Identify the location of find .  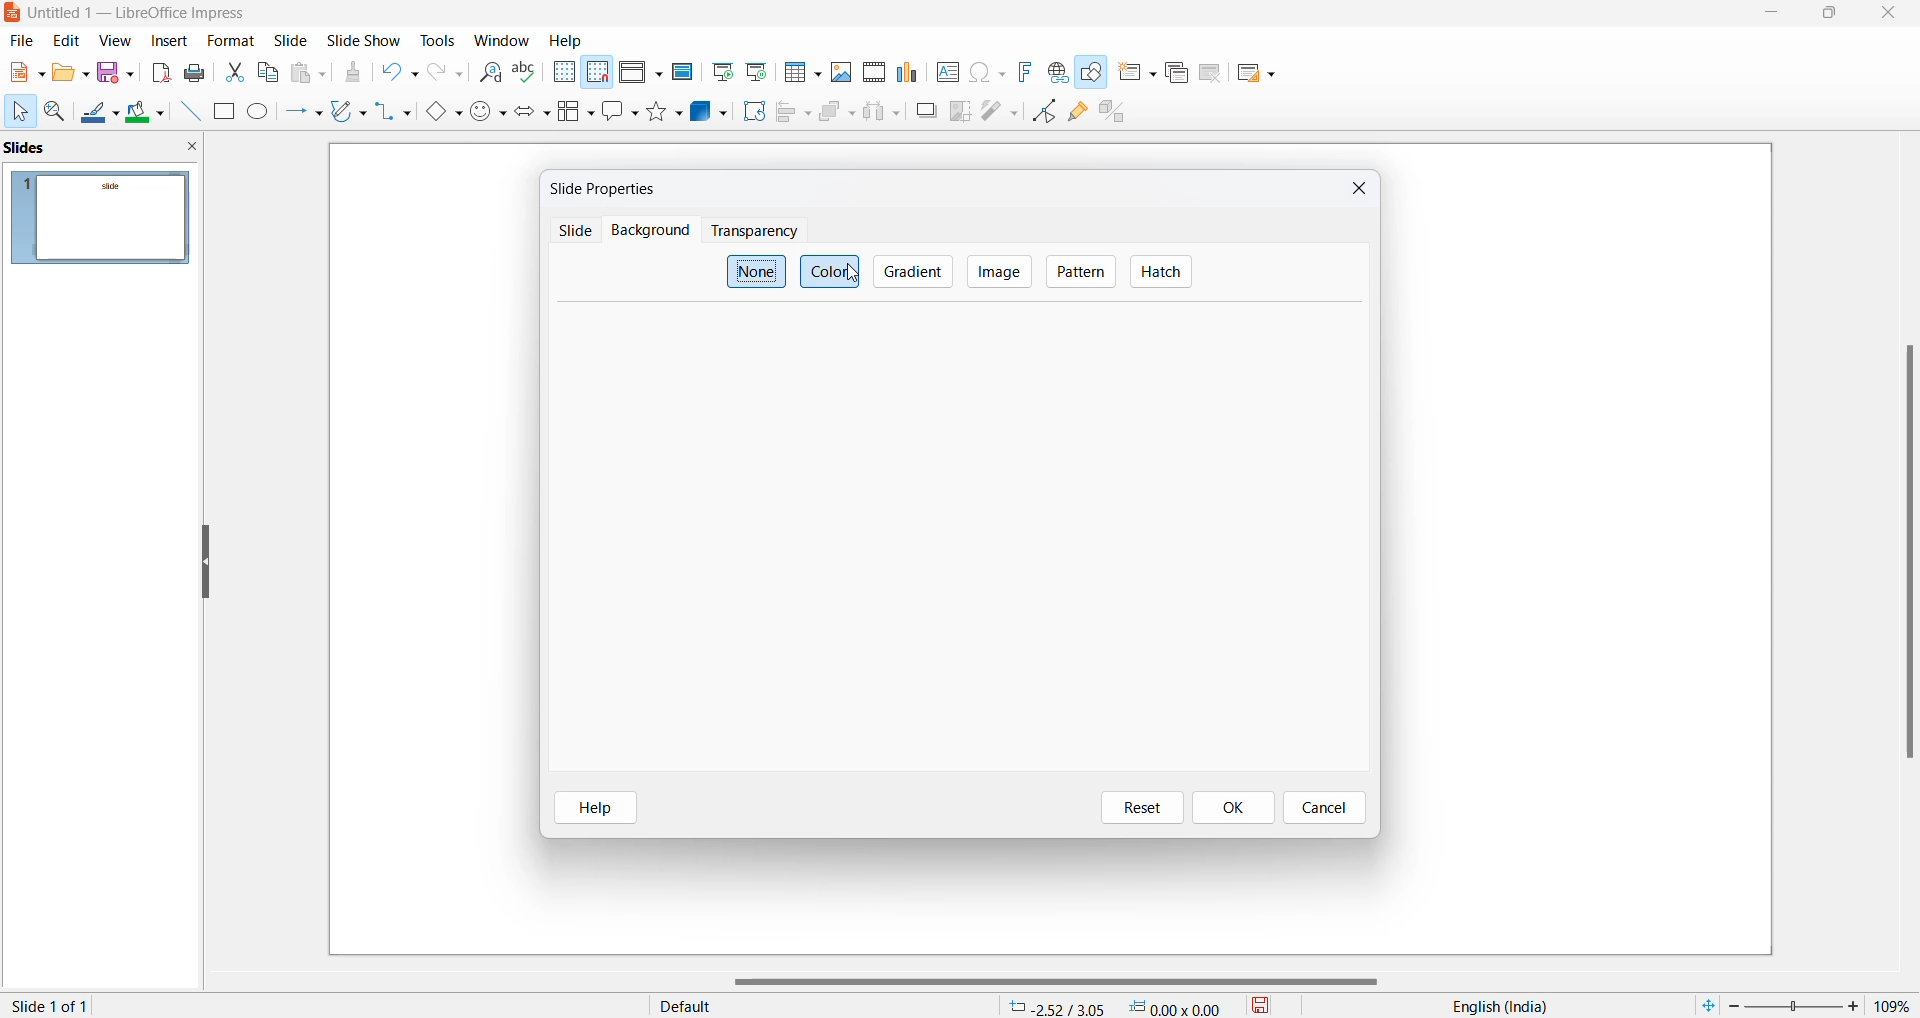
(491, 73).